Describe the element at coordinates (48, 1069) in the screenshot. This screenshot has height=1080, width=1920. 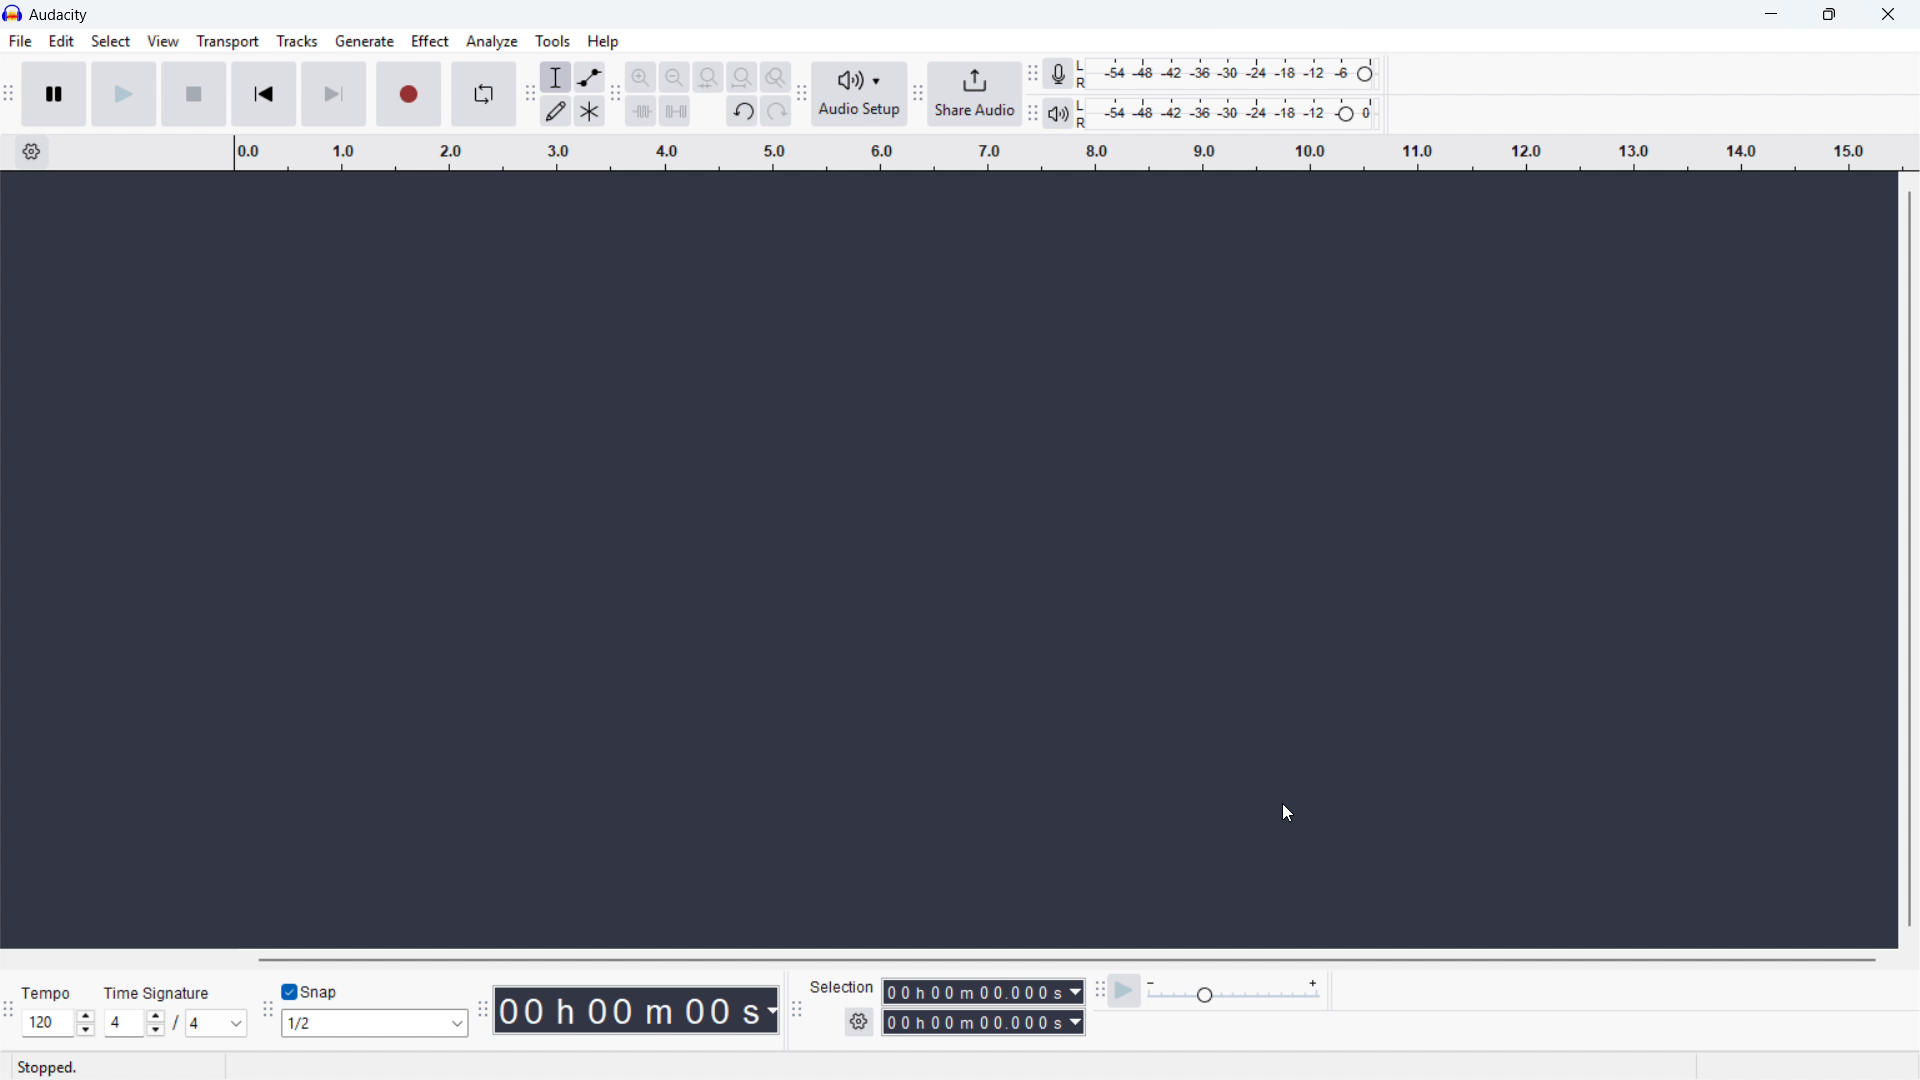
I see `stopped` at that location.